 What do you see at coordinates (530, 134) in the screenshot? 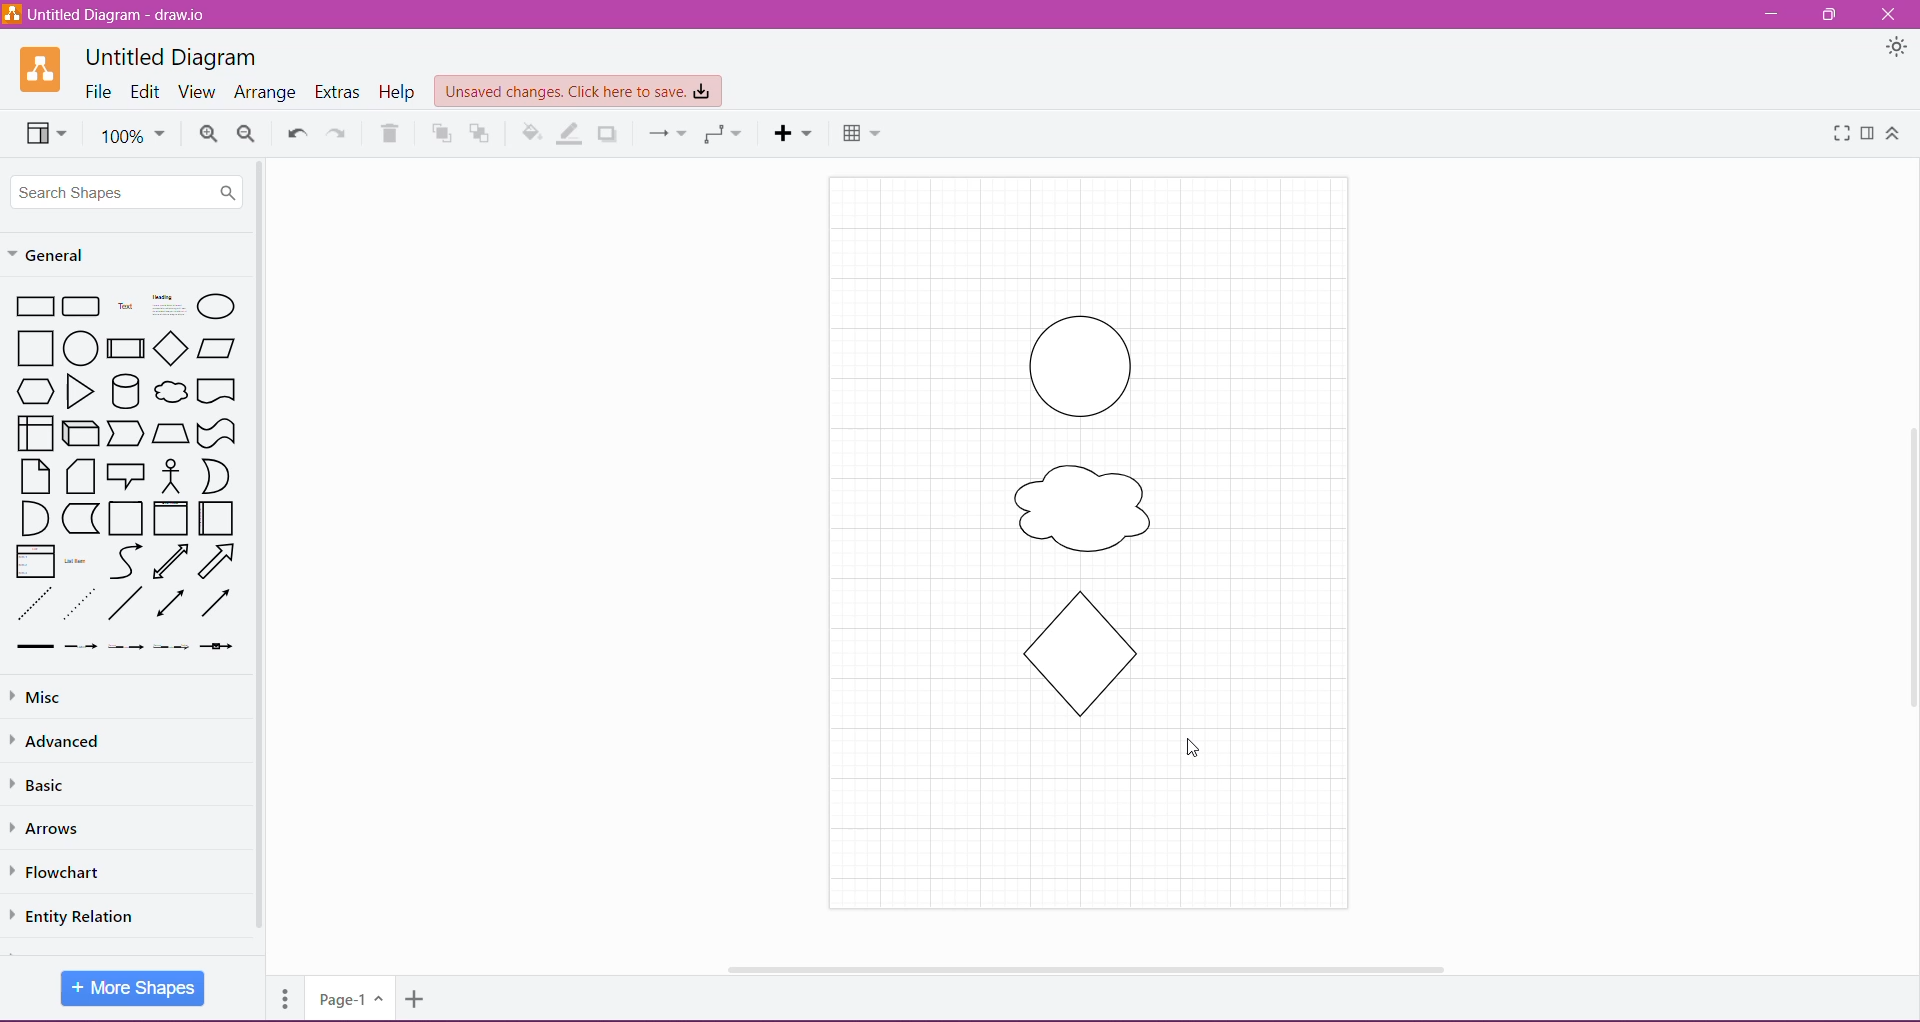
I see `Fill Color` at bounding box center [530, 134].